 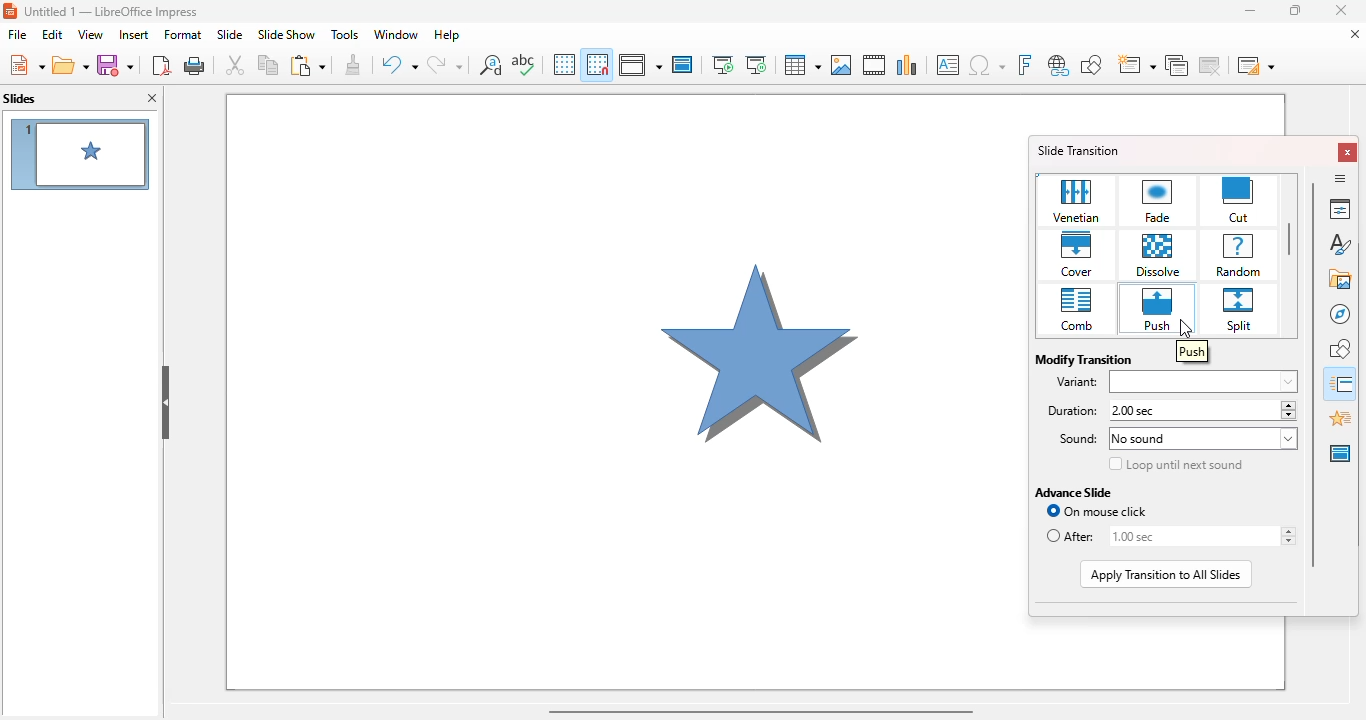 I want to click on copy, so click(x=268, y=64).